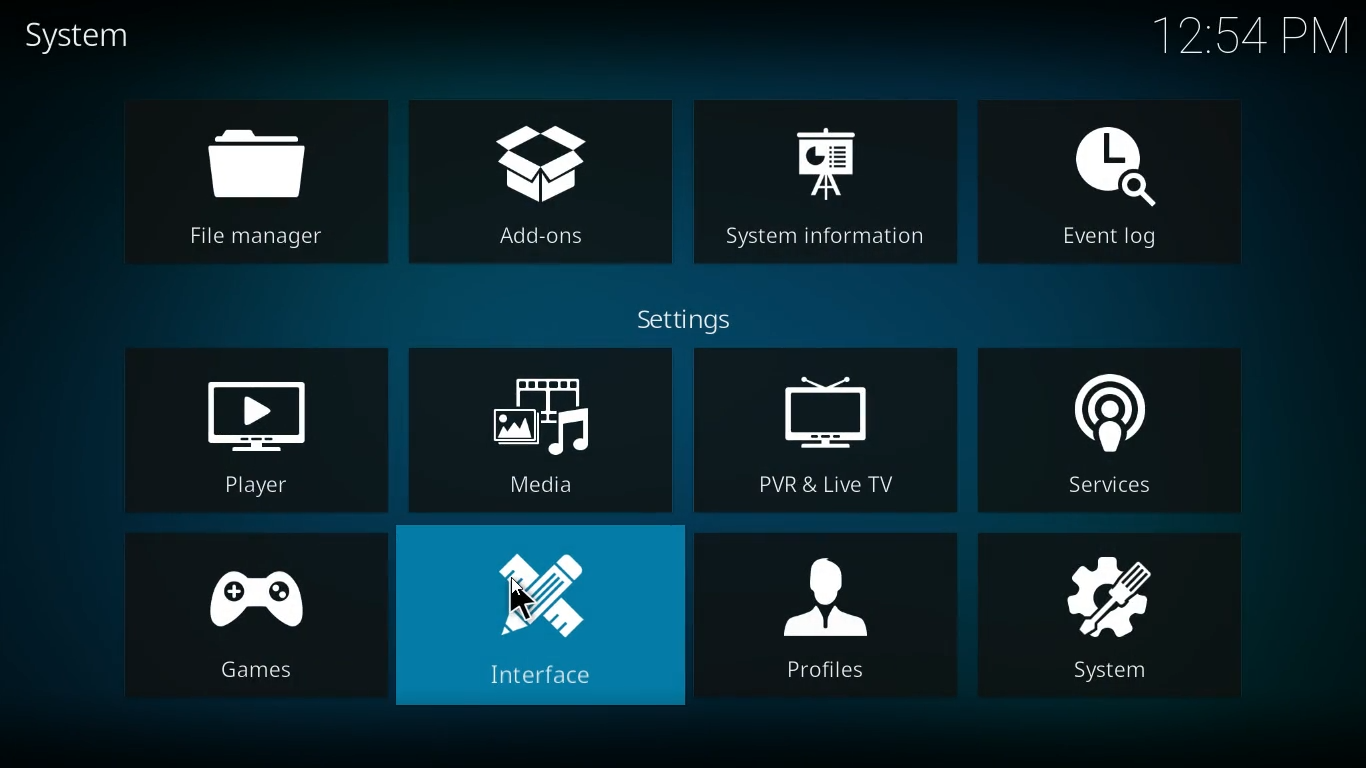  What do you see at coordinates (540, 614) in the screenshot?
I see `interface` at bounding box center [540, 614].